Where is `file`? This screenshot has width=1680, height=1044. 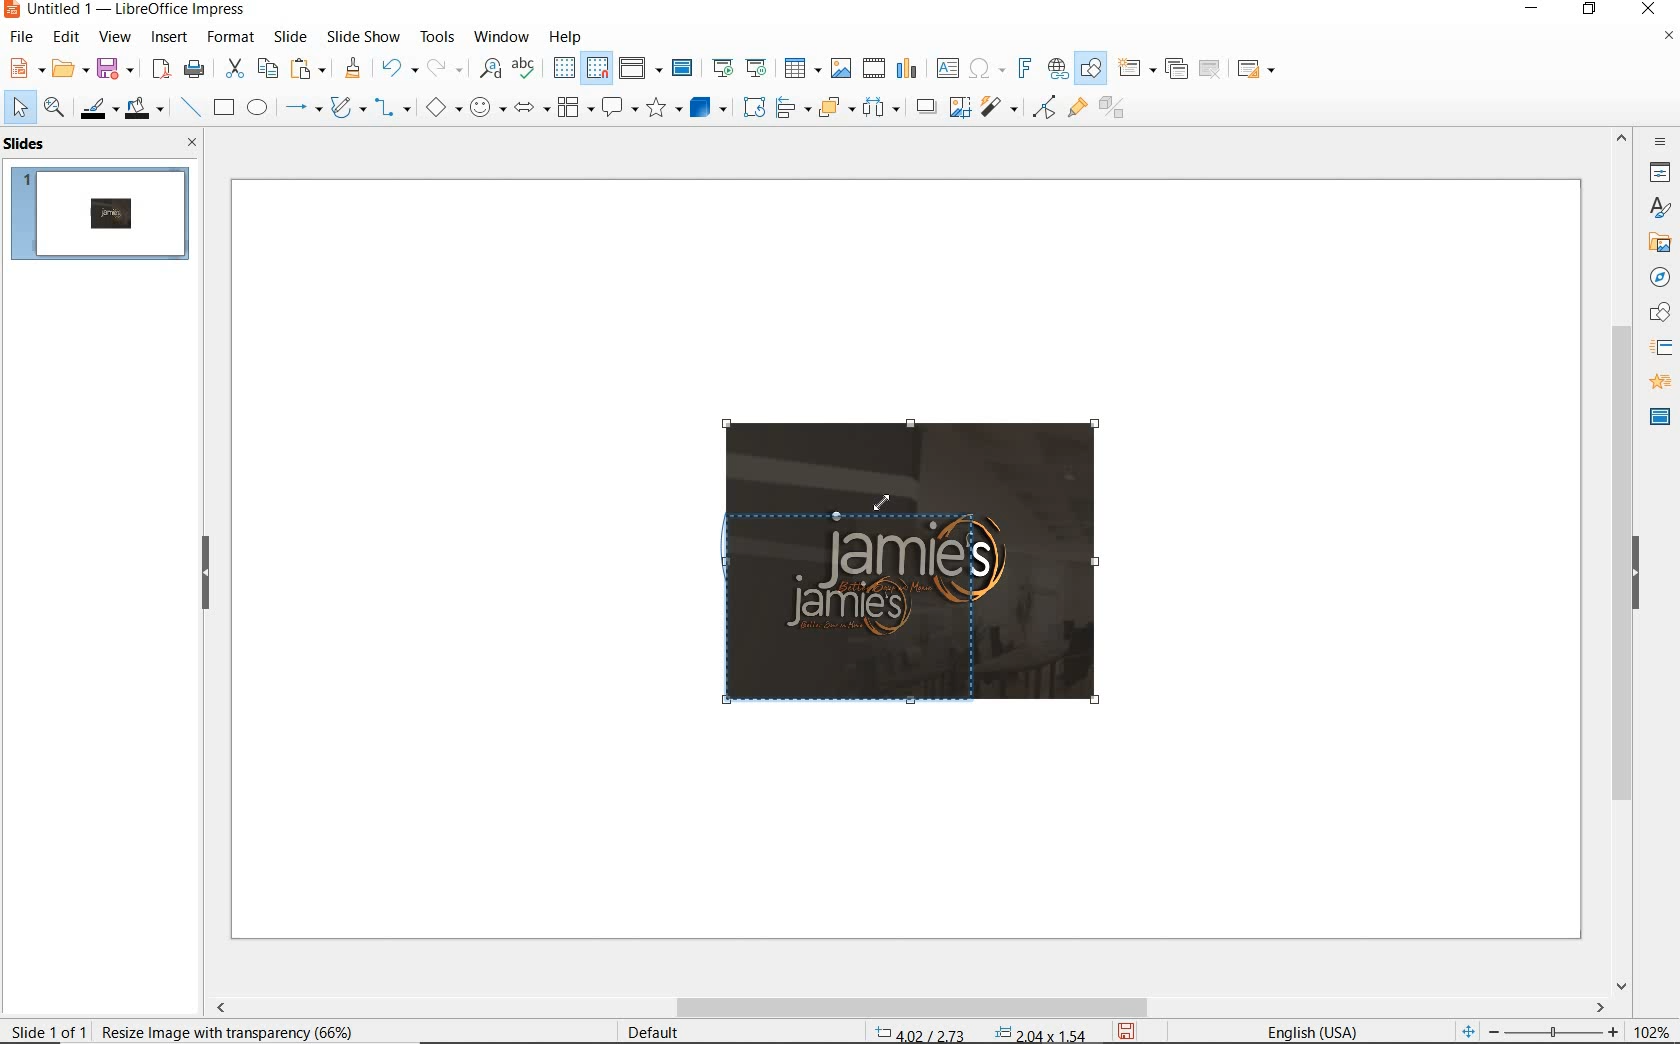
file is located at coordinates (23, 37).